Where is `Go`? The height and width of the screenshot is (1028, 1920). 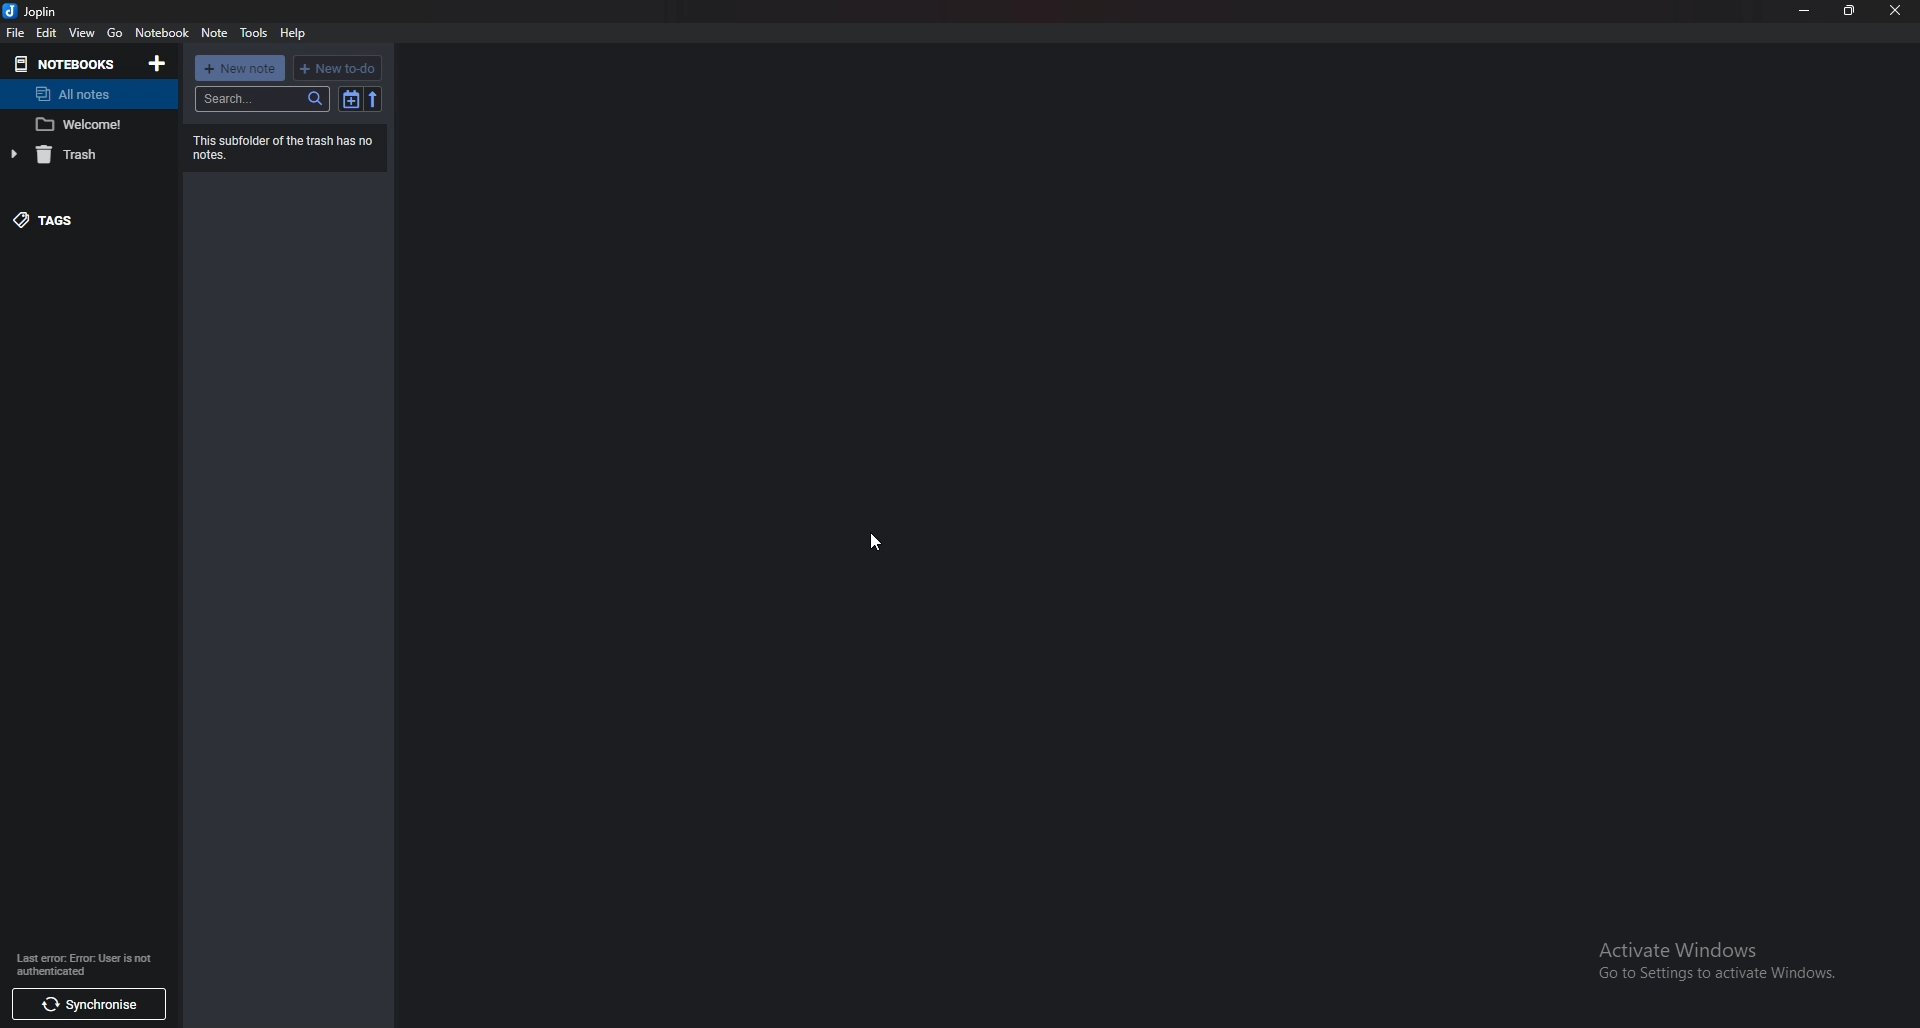
Go is located at coordinates (115, 34).